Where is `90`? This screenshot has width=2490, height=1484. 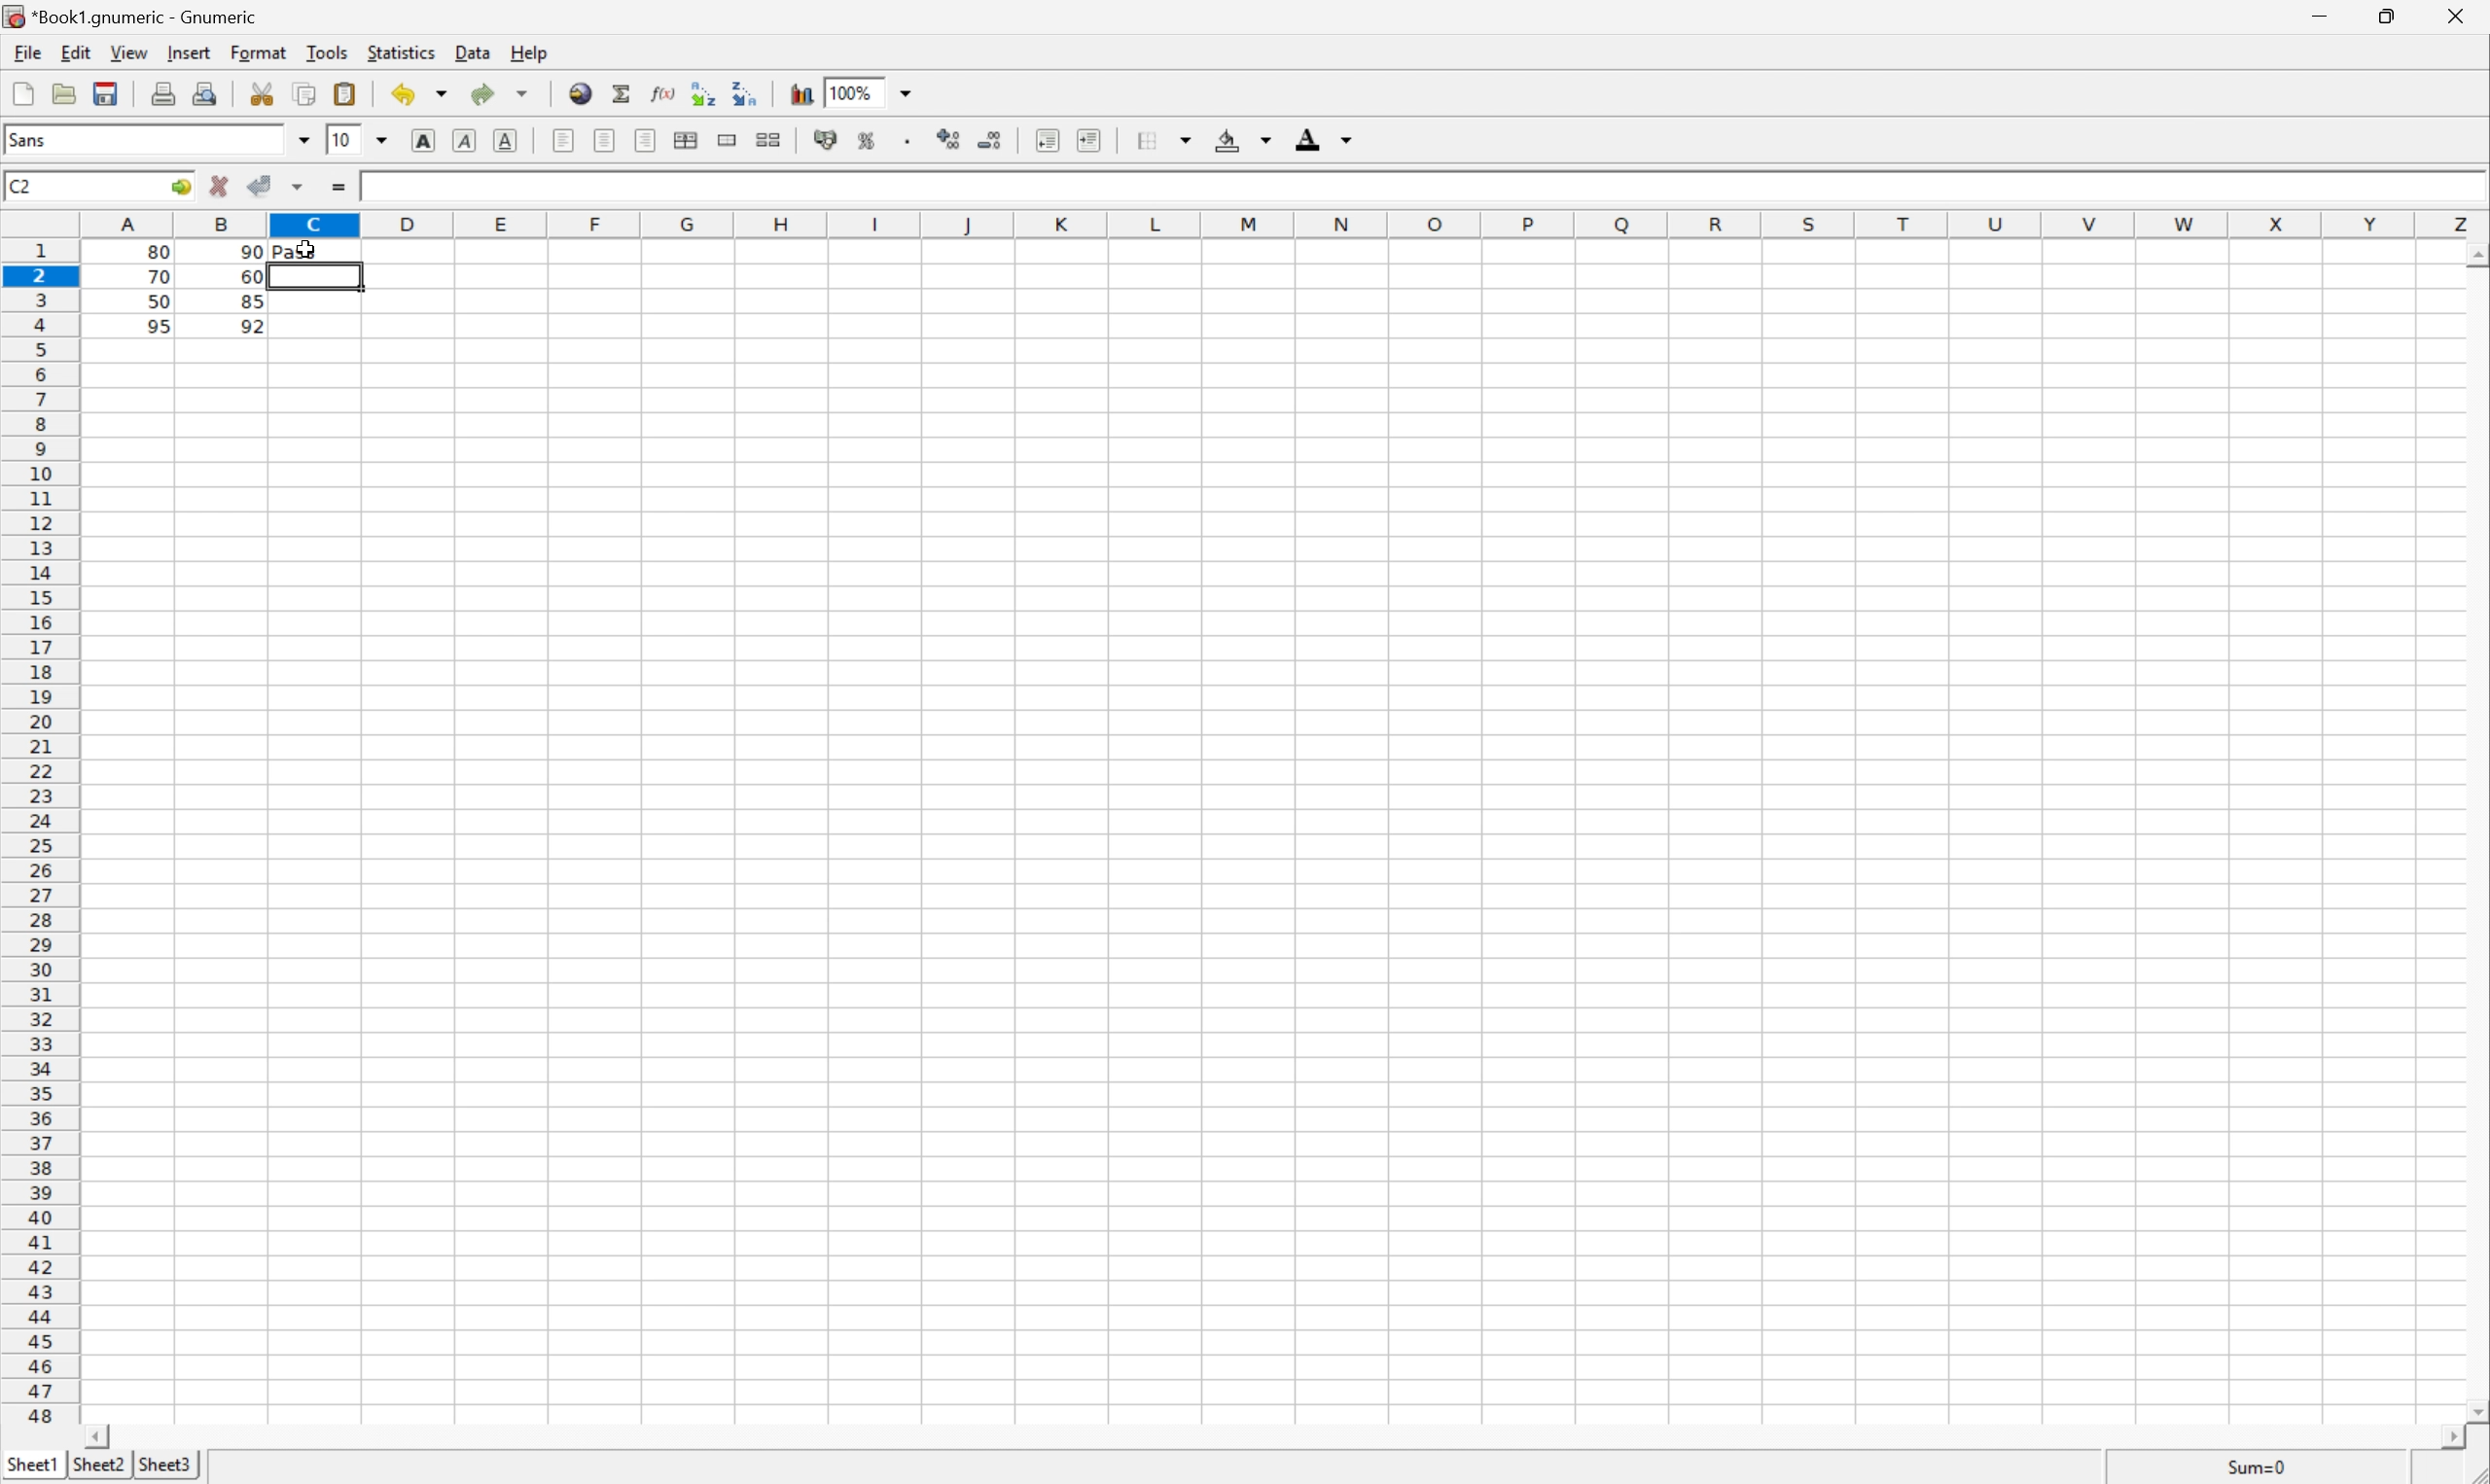
90 is located at coordinates (251, 252).